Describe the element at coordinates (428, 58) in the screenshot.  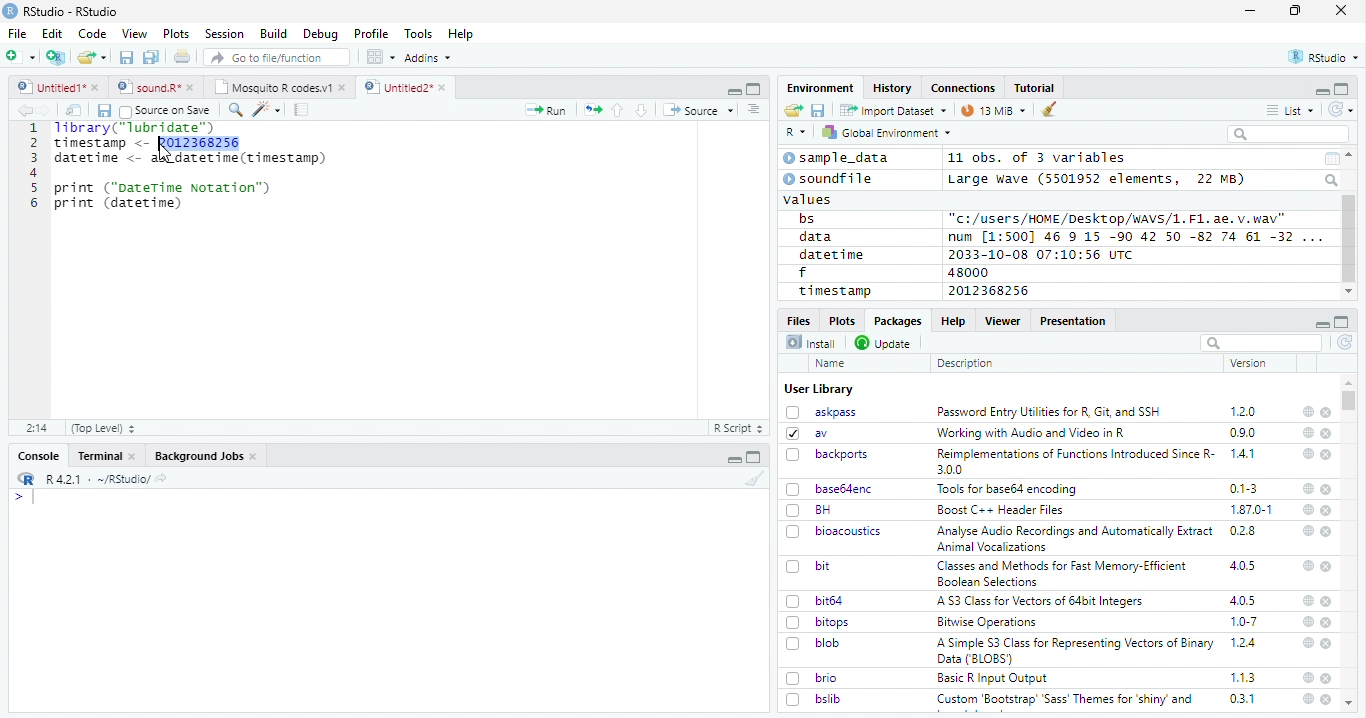
I see `Addins` at that location.